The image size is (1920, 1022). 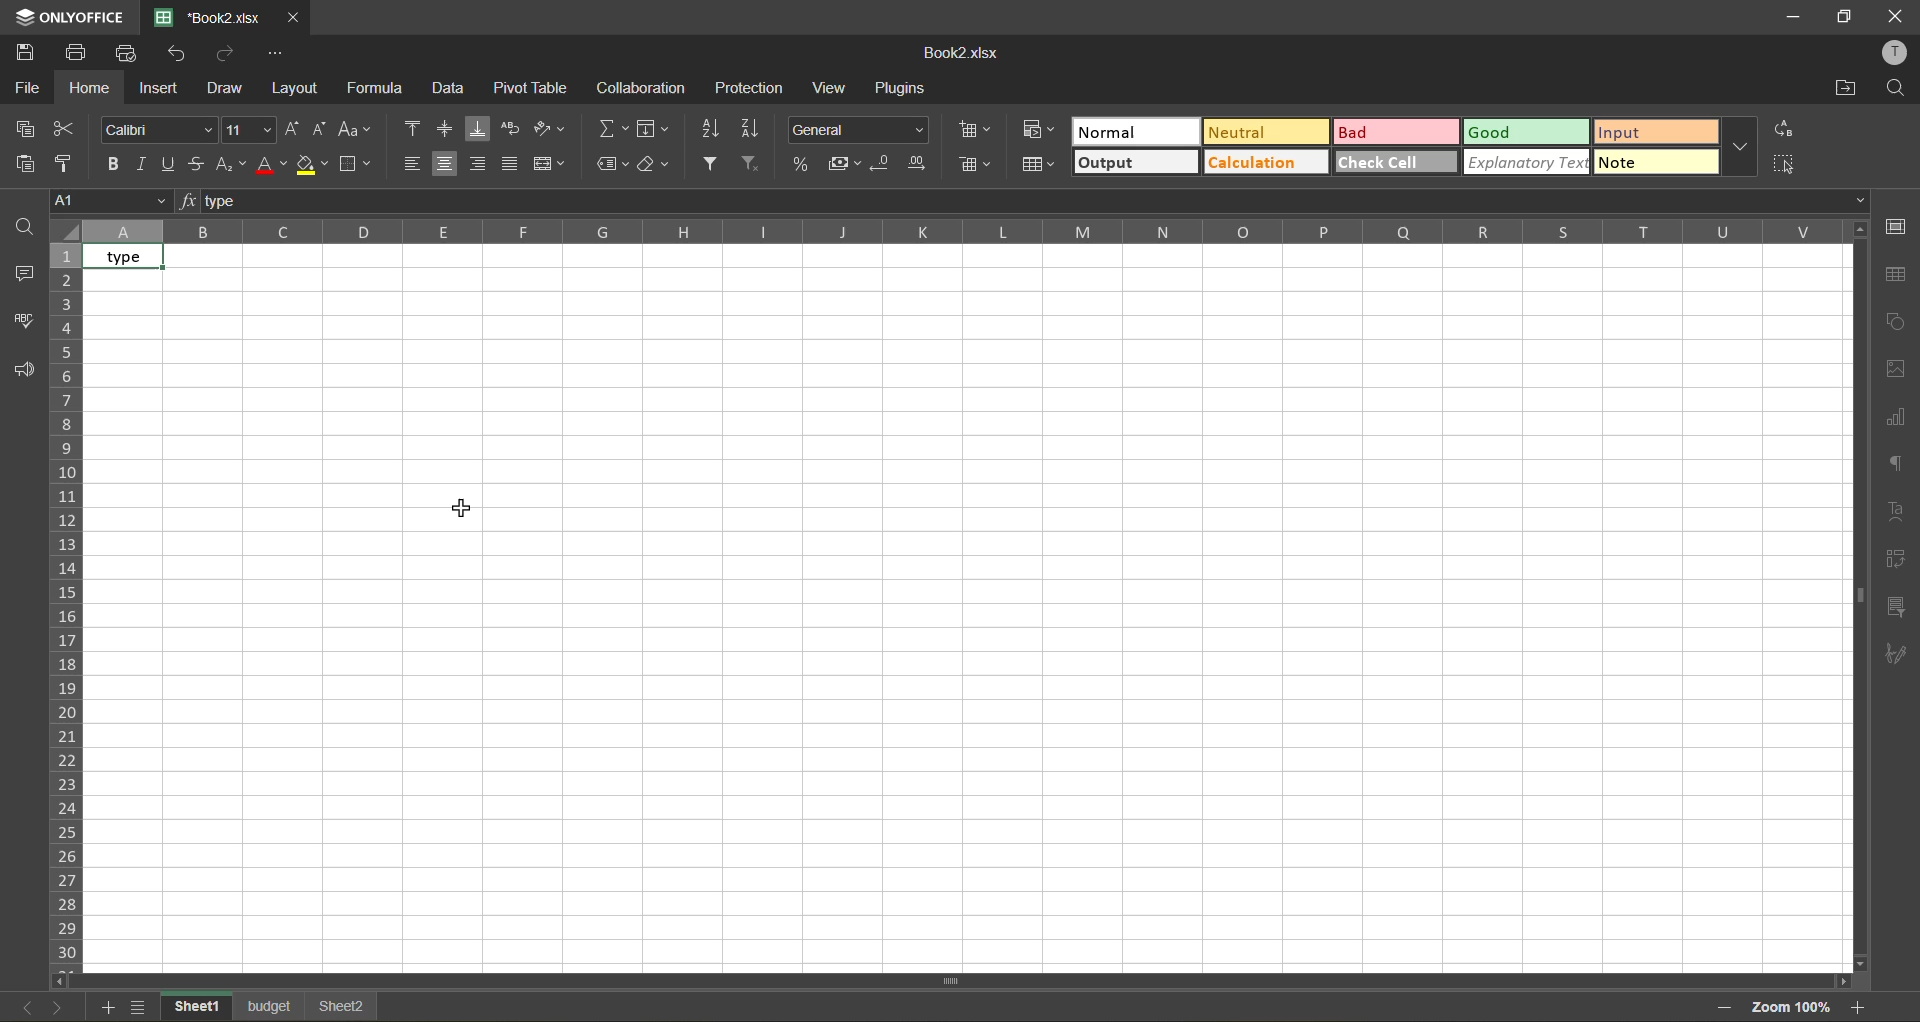 What do you see at coordinates (88, 90) in the screenshot?
I see `home` at bounding box center [88, 90].